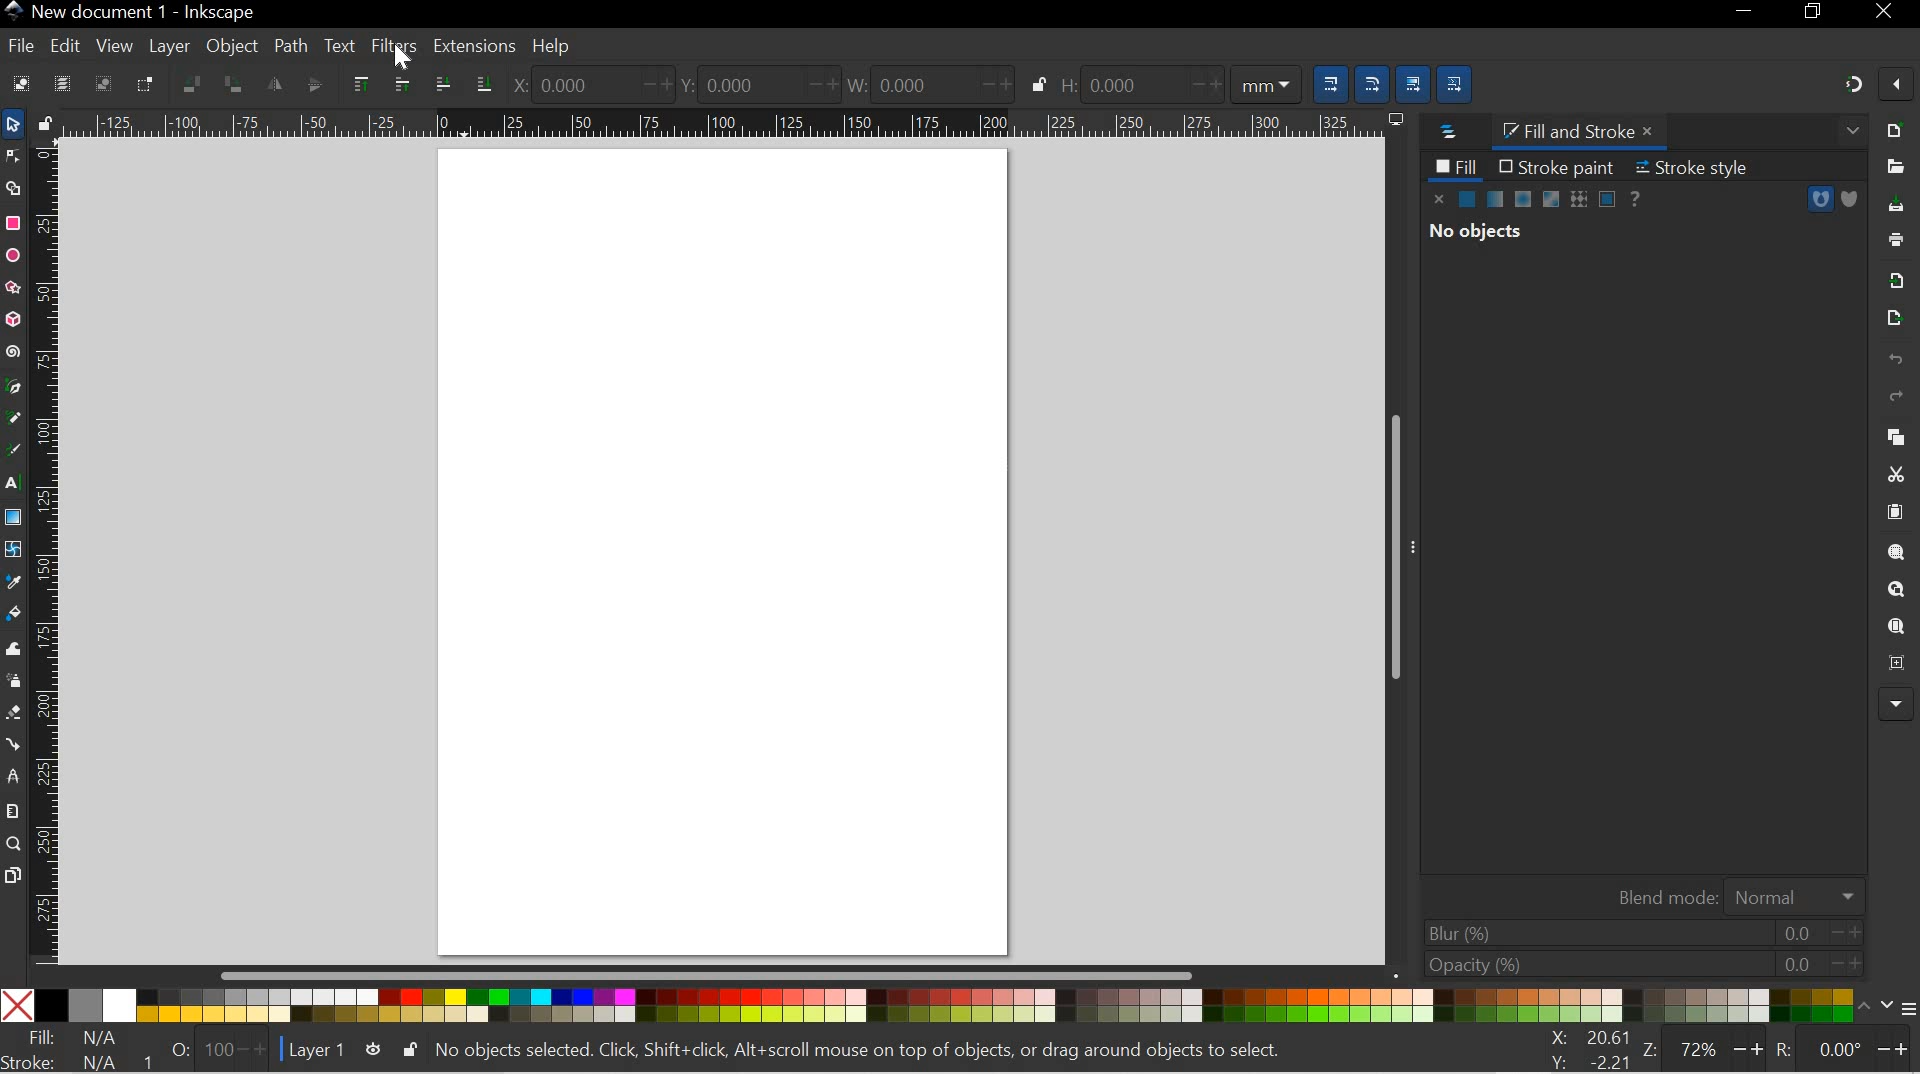  What do you see at coordinates (720, 124) in the screenshot?
I see `RULER` at bounding box center [720, 124].